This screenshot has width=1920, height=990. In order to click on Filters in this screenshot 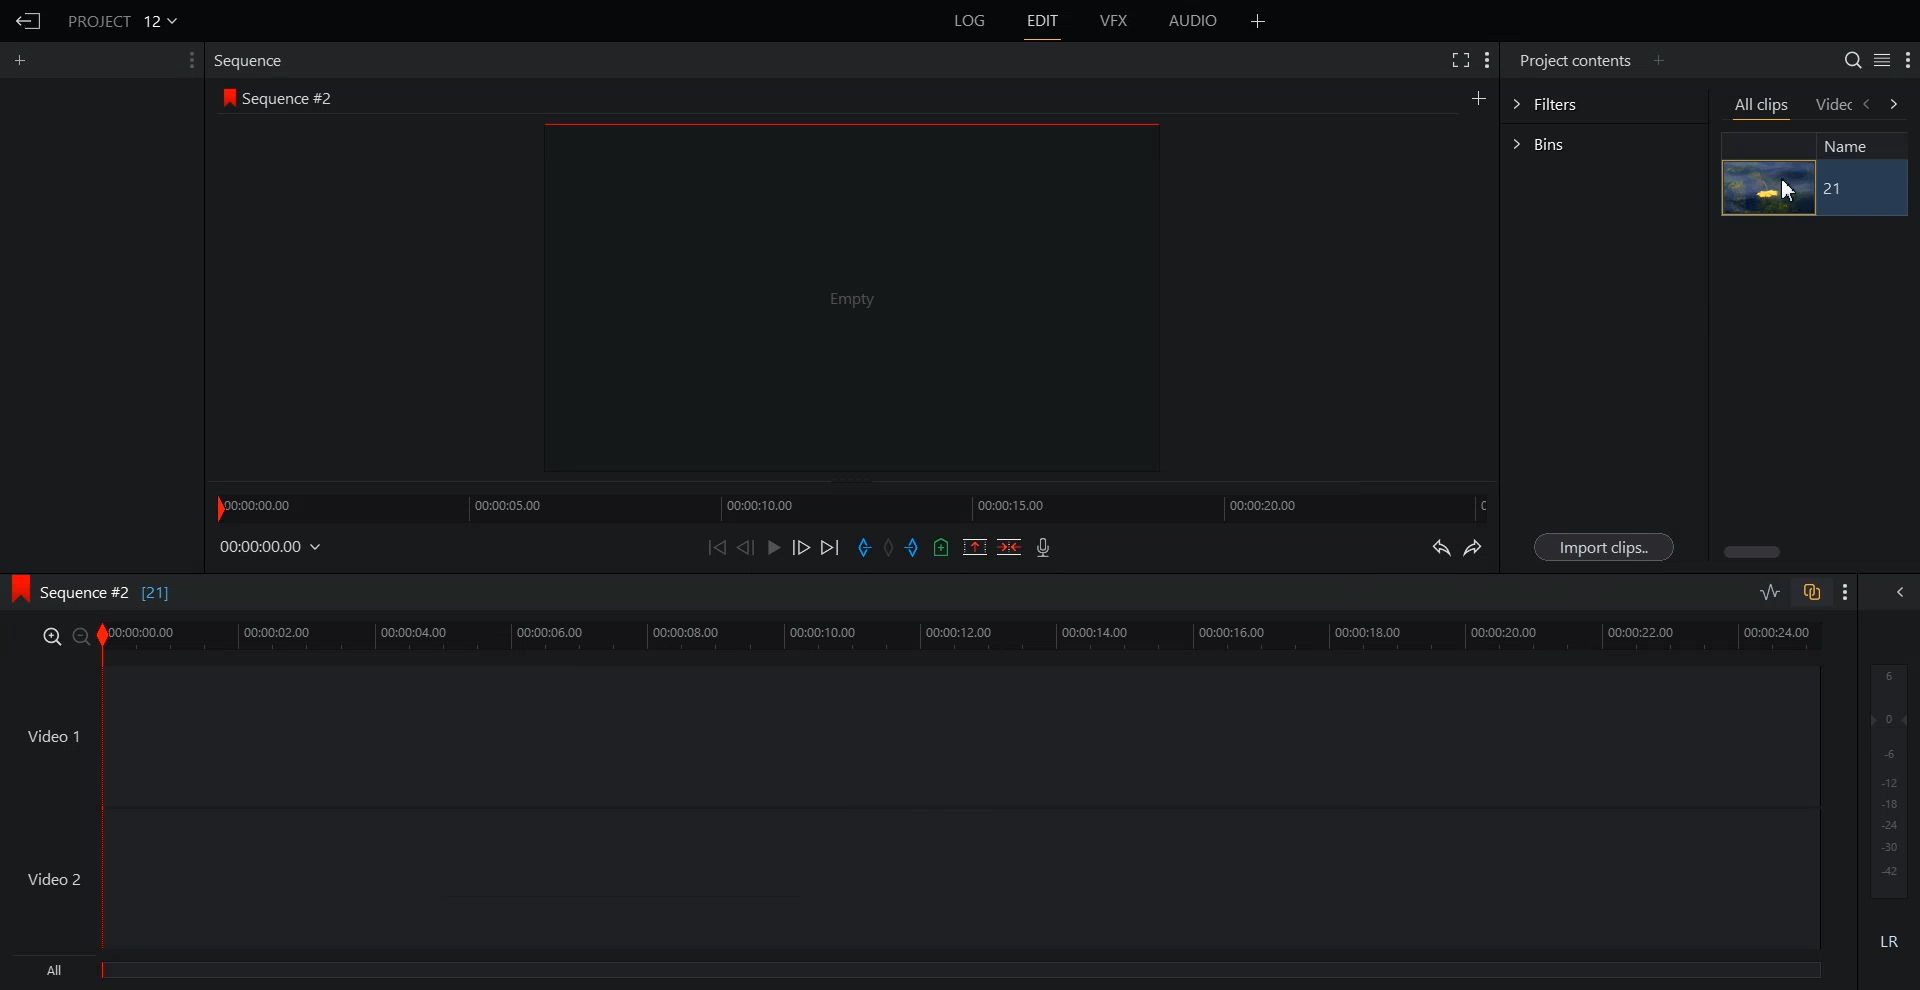, I will do `click(1604, 105)`.